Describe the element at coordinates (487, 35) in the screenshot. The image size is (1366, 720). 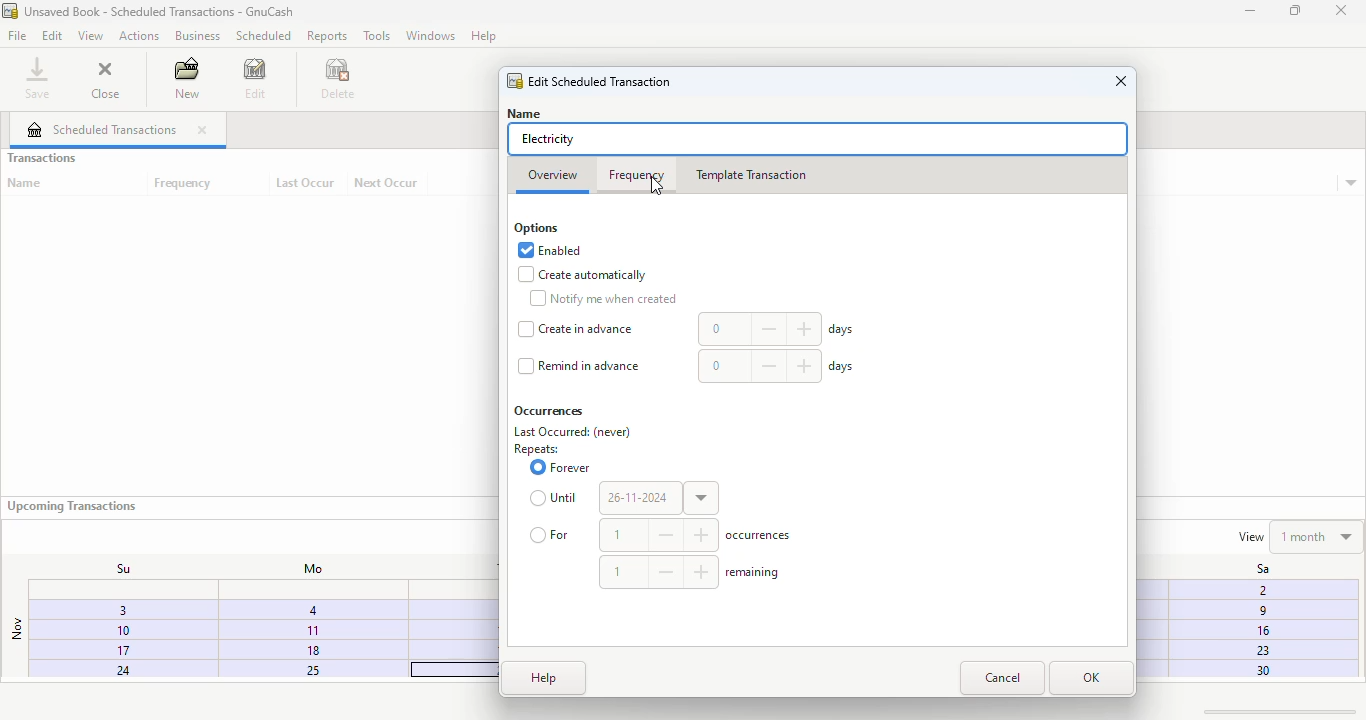
I see `Help` at that location.